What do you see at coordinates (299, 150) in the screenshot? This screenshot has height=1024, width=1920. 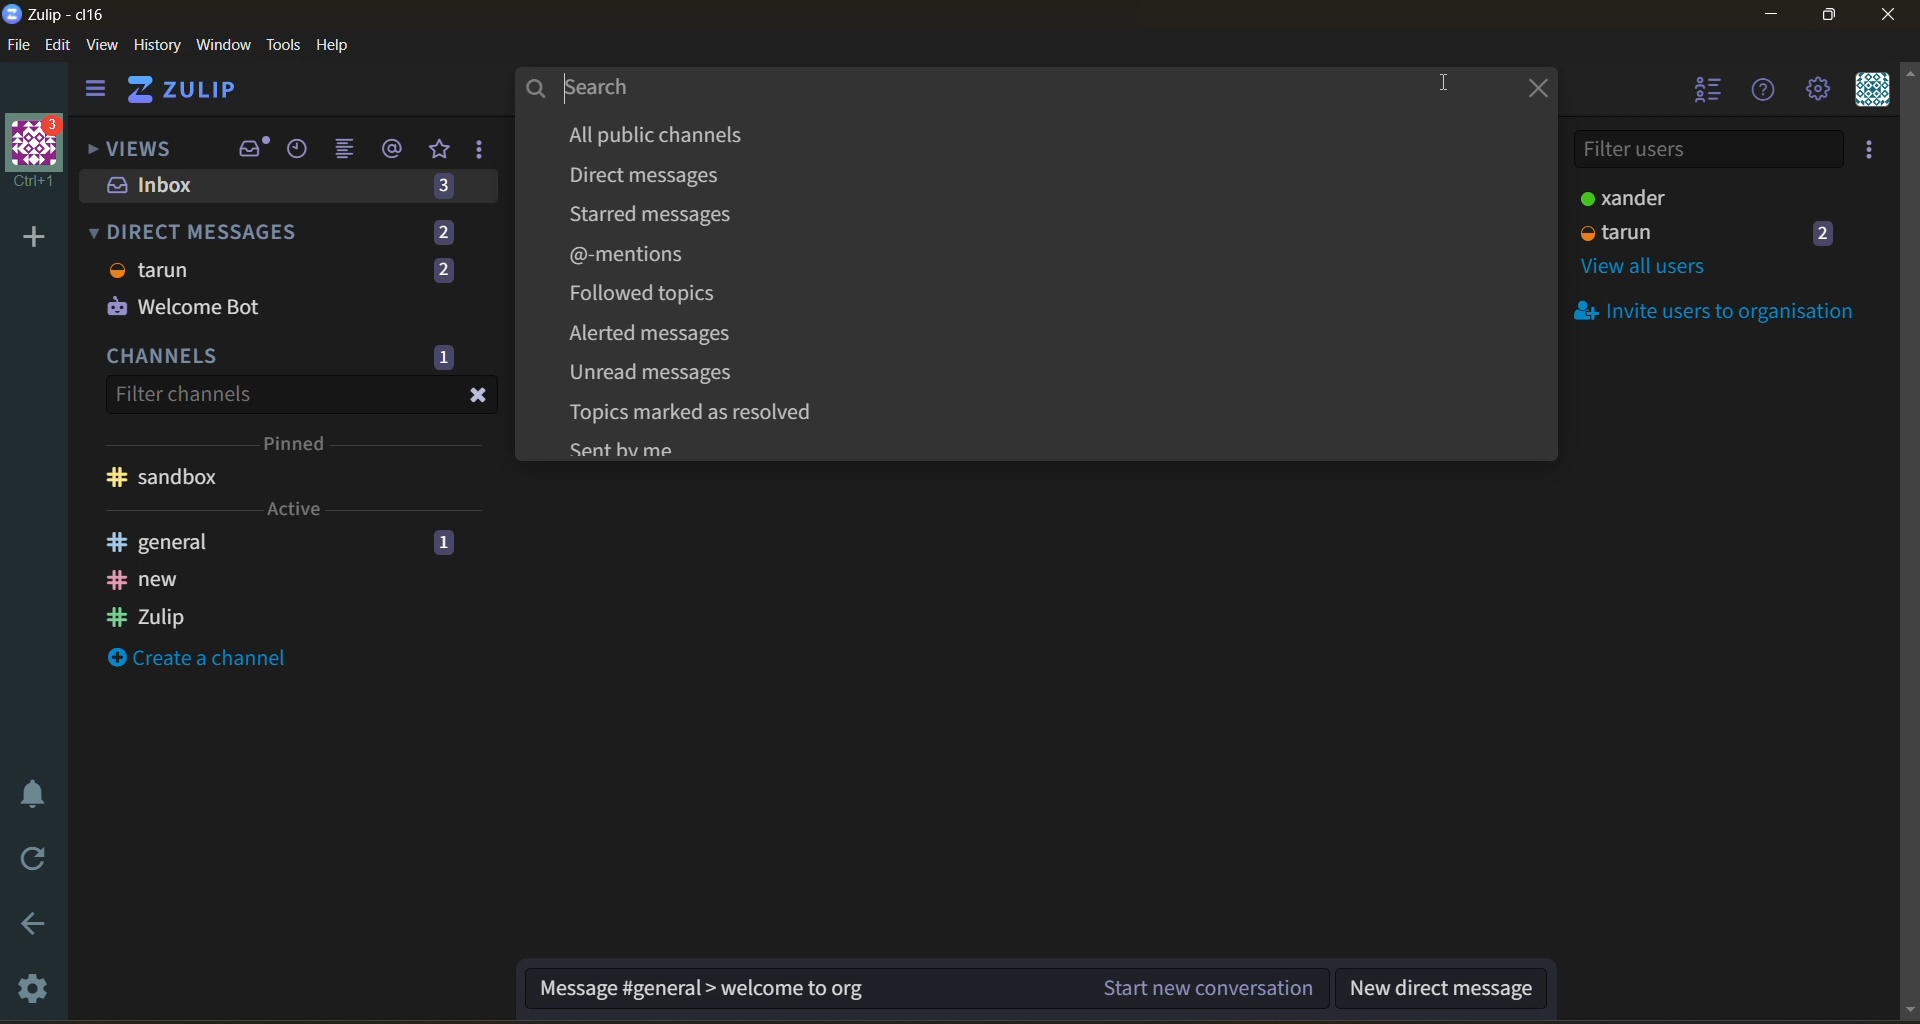 I see `recent conversations` at bounding box center [299, 150].